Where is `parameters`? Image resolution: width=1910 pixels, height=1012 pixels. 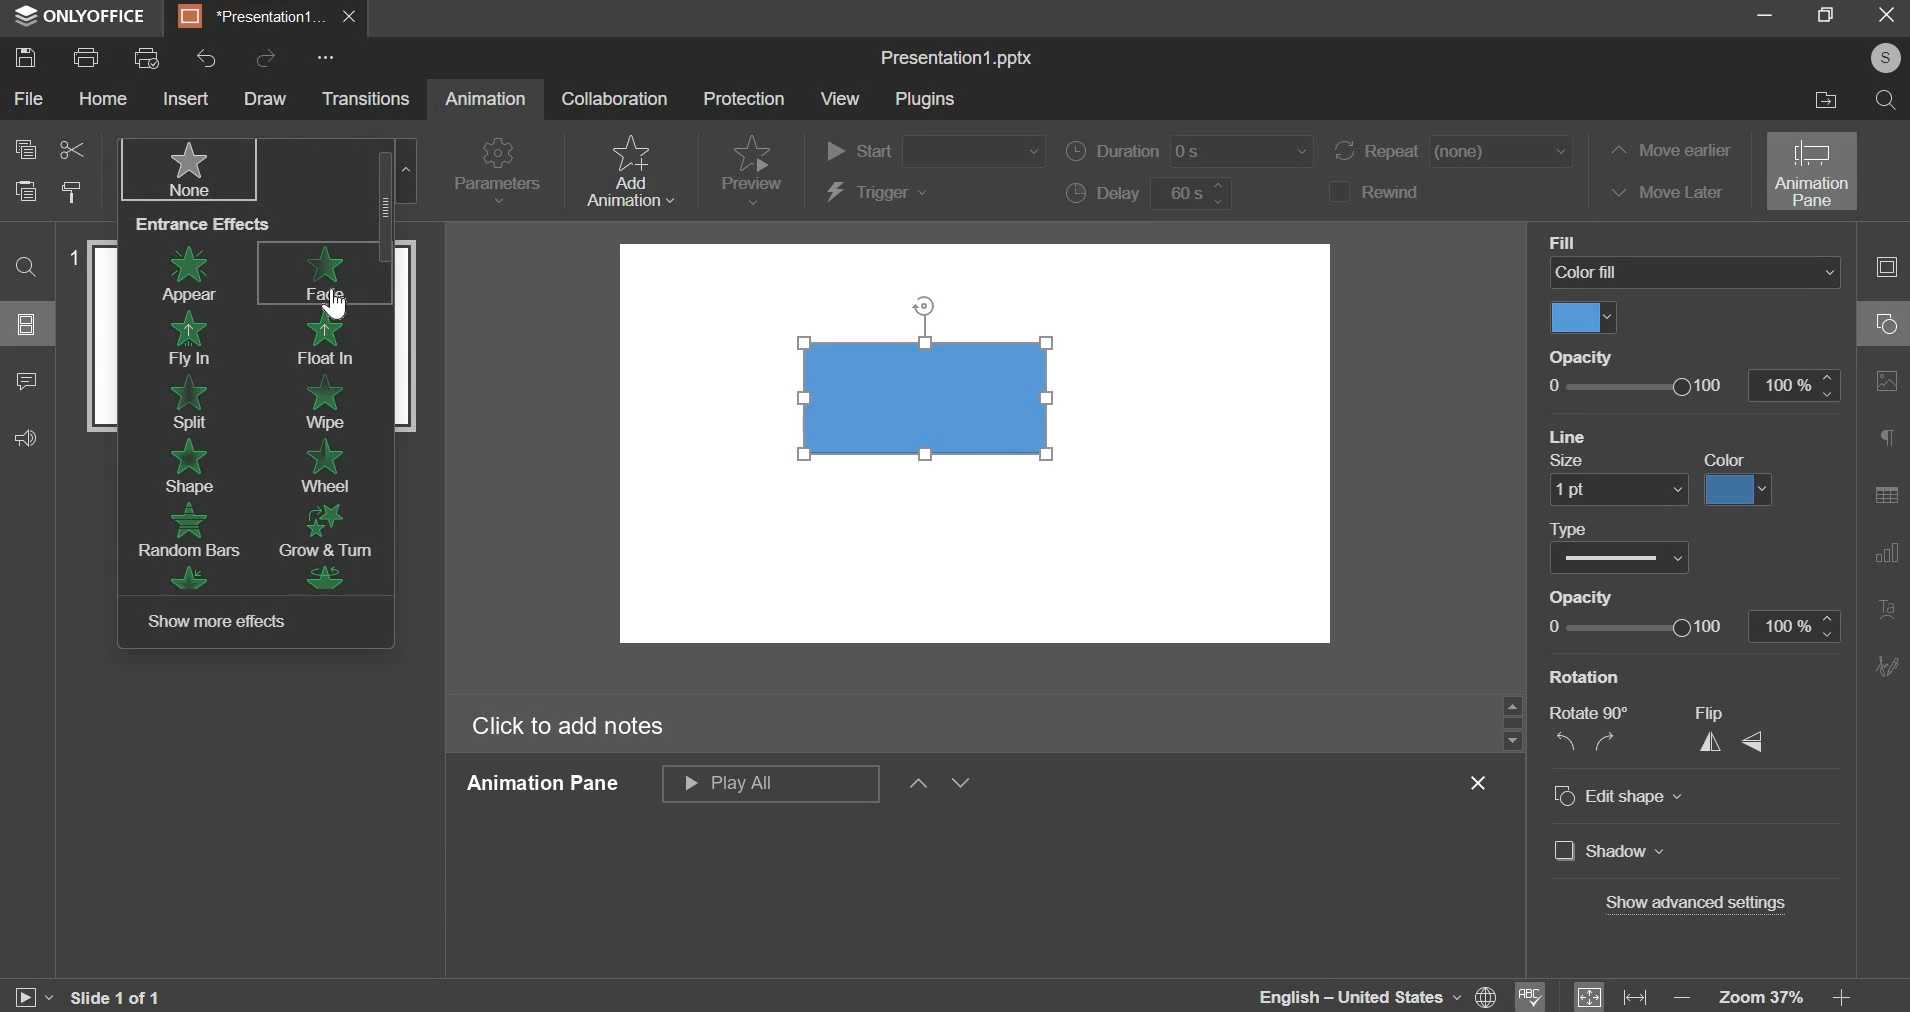
parameters is located at coordinates (500, 168).